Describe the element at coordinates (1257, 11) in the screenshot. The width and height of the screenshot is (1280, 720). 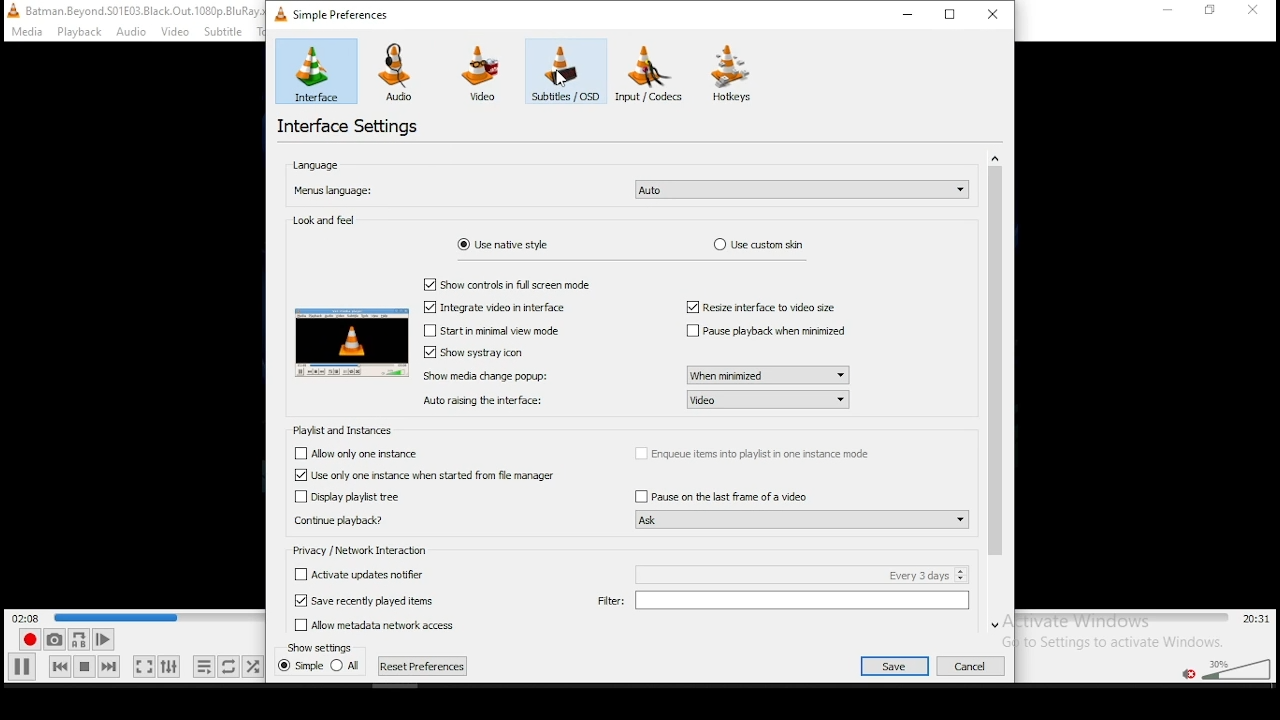
I see `` at that location.